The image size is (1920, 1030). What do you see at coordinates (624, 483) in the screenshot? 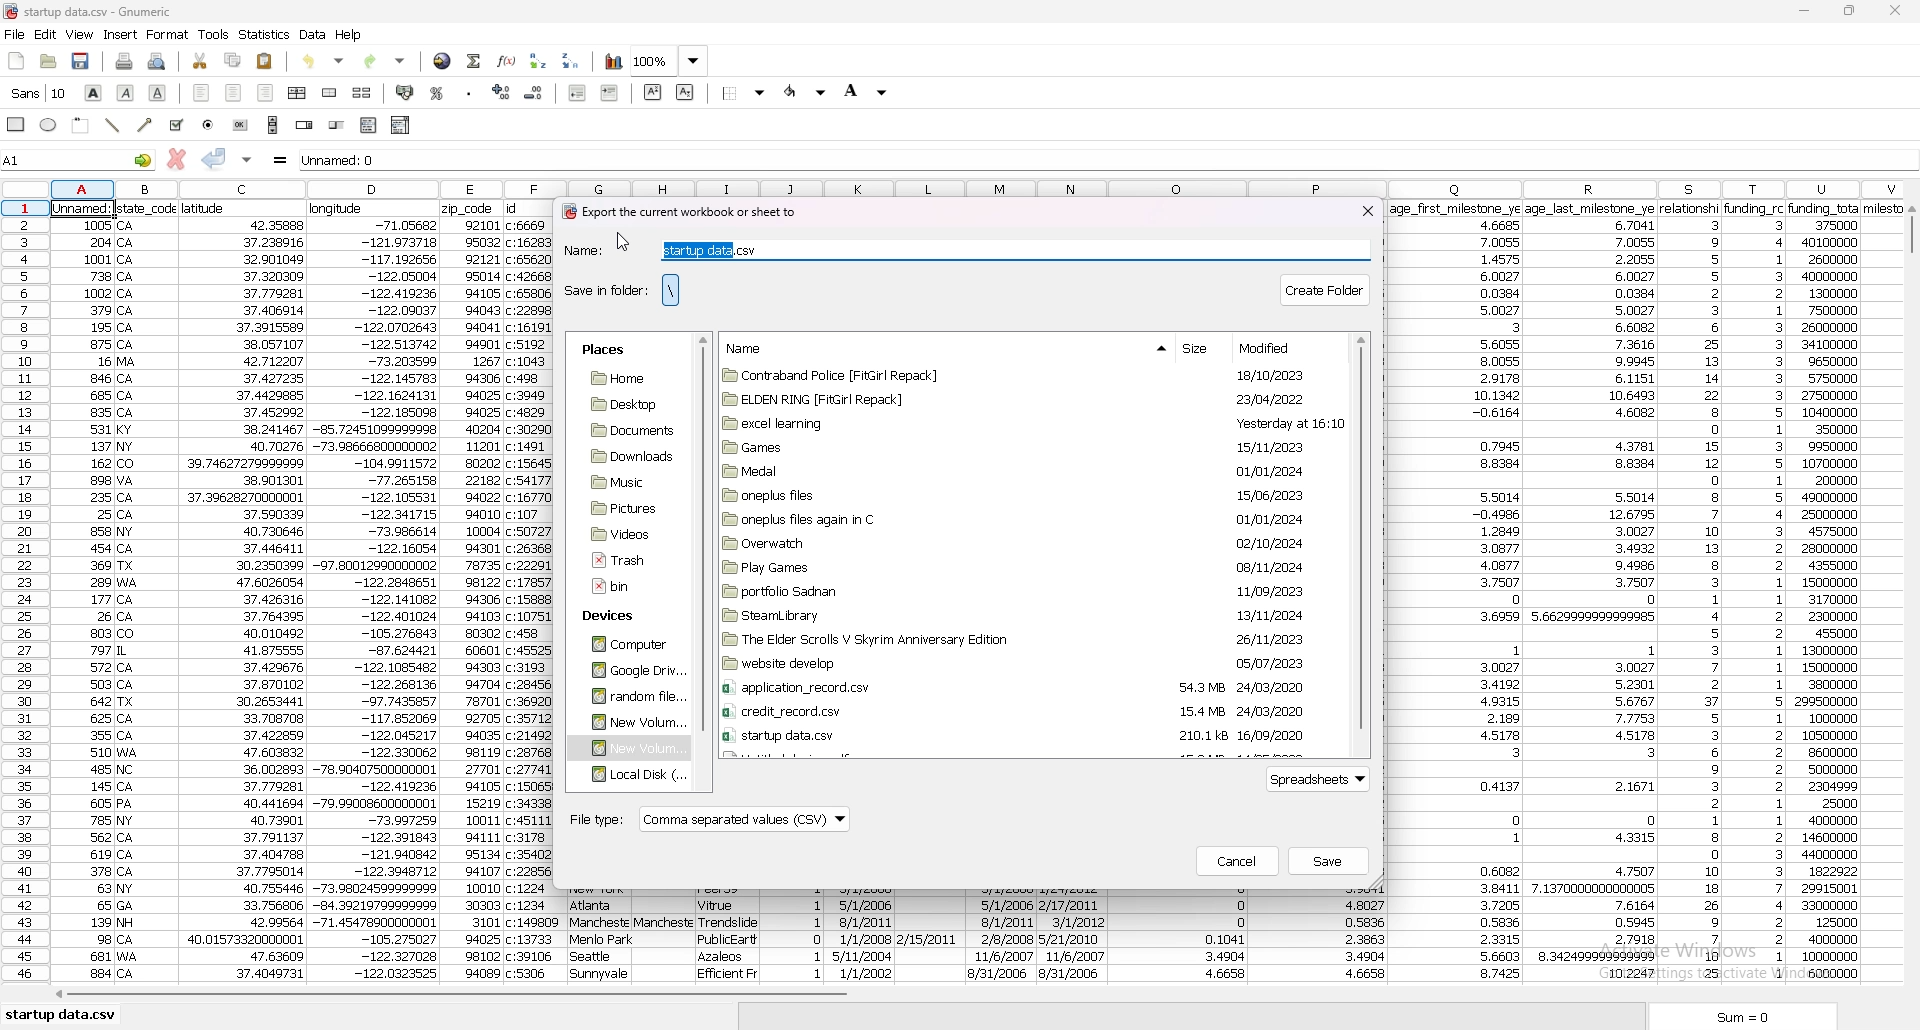
I see `folder` at bounding box center [624, 483].